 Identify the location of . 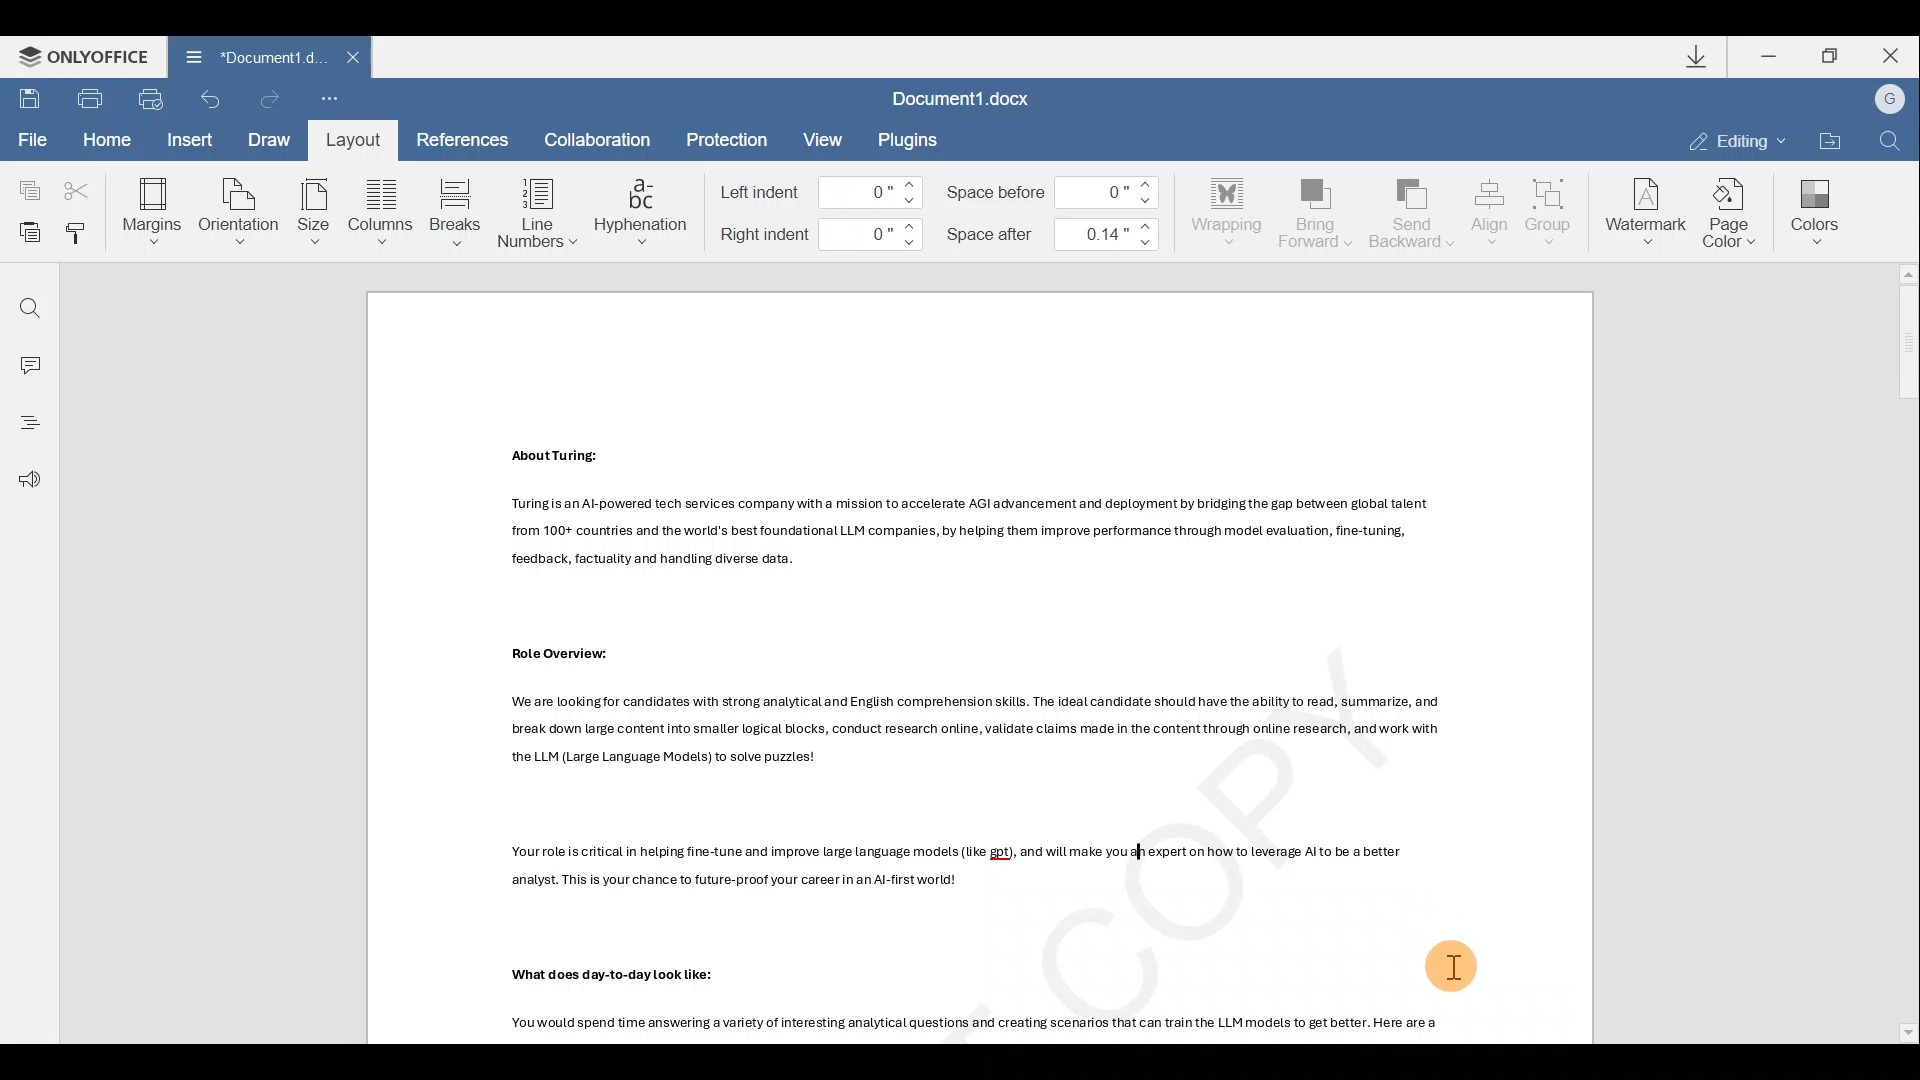
(566, 653).